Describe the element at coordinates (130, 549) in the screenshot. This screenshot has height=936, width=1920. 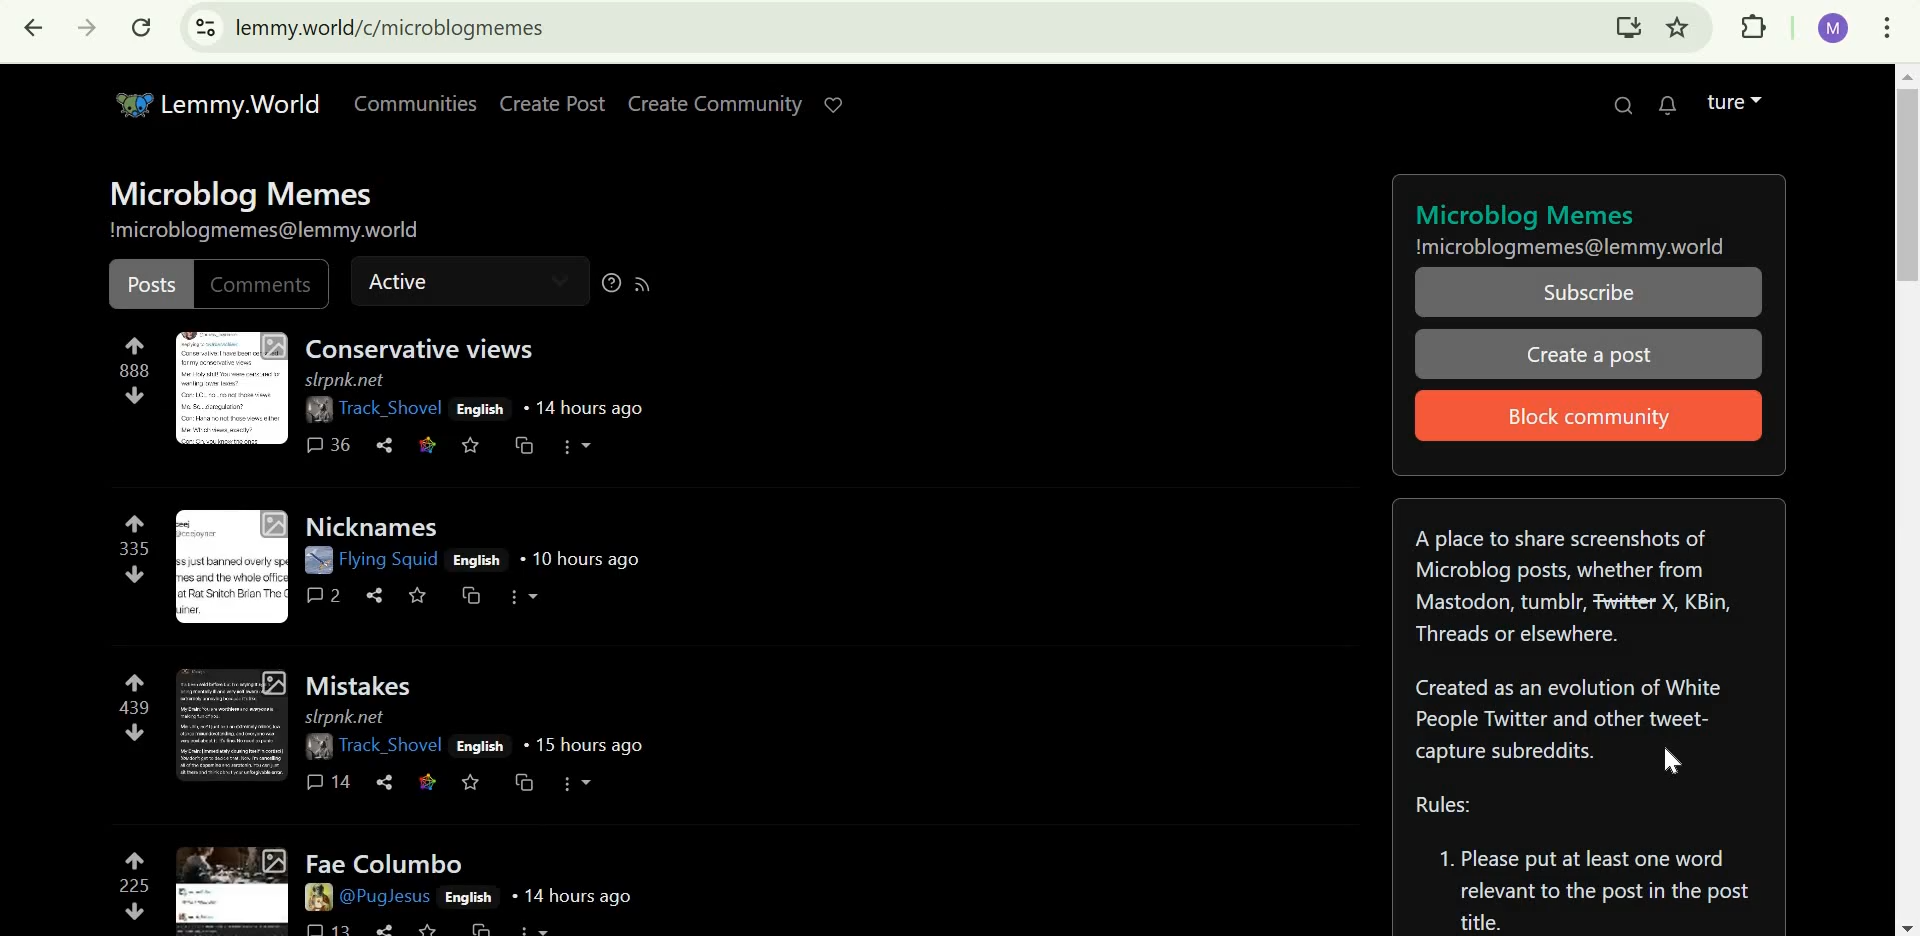
I see `335 points` at that location.